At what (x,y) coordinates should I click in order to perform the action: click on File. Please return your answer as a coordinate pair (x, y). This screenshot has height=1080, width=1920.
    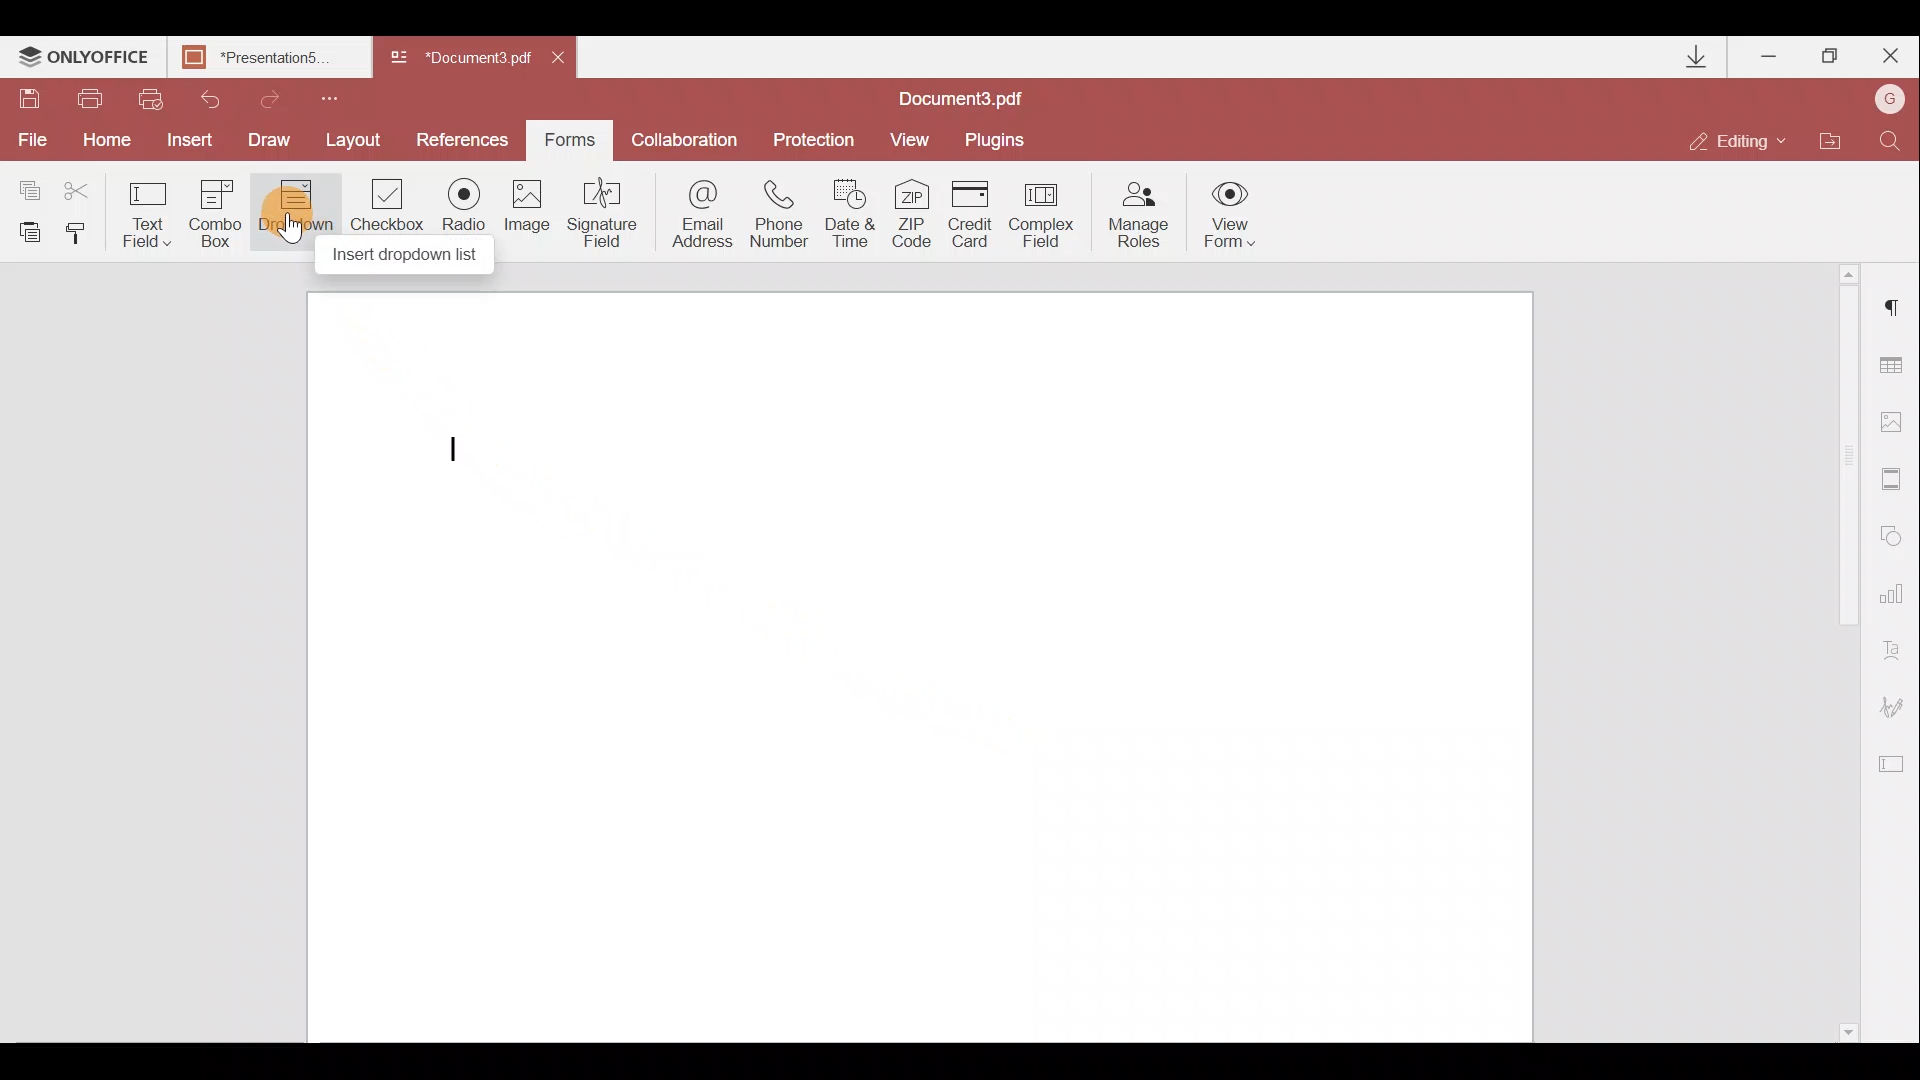
    Looking at the image, I should click on (34, 142).